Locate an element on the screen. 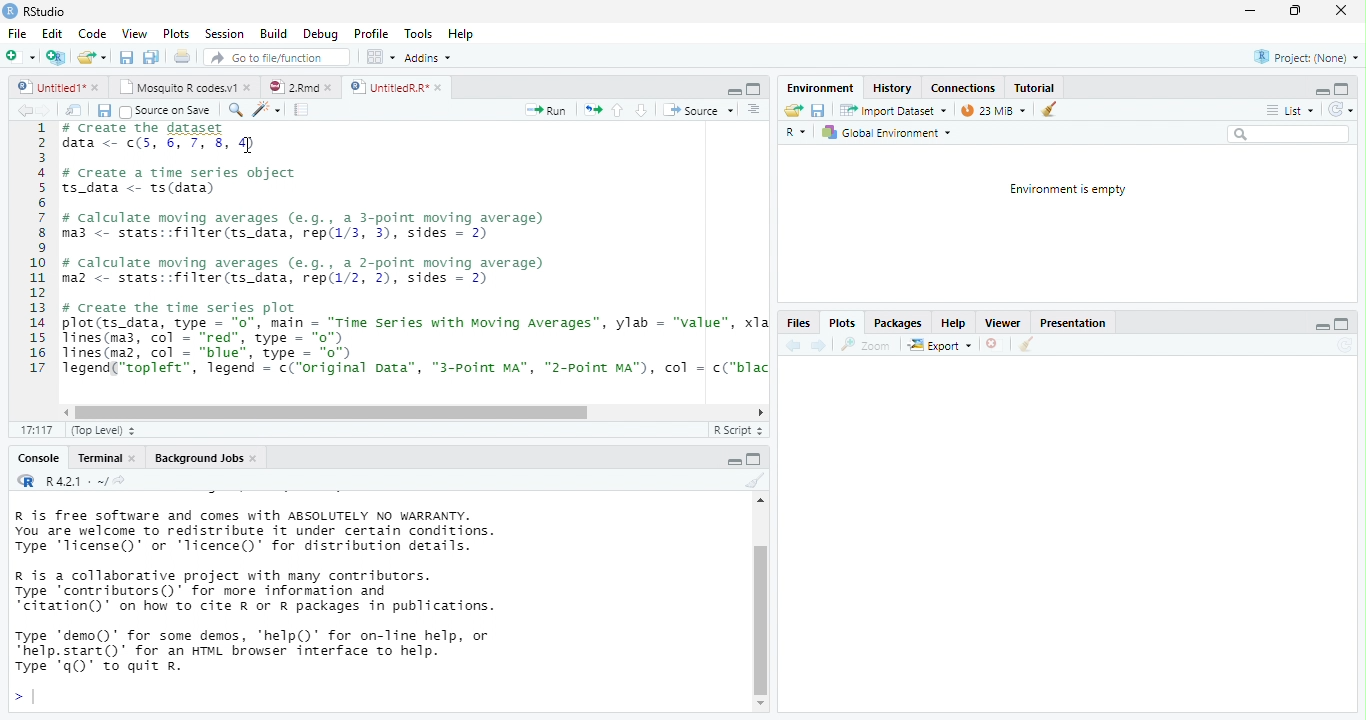 The image size is (1366, 720). R 4.2.1 . ~/ is located at coordinates (74, 480).